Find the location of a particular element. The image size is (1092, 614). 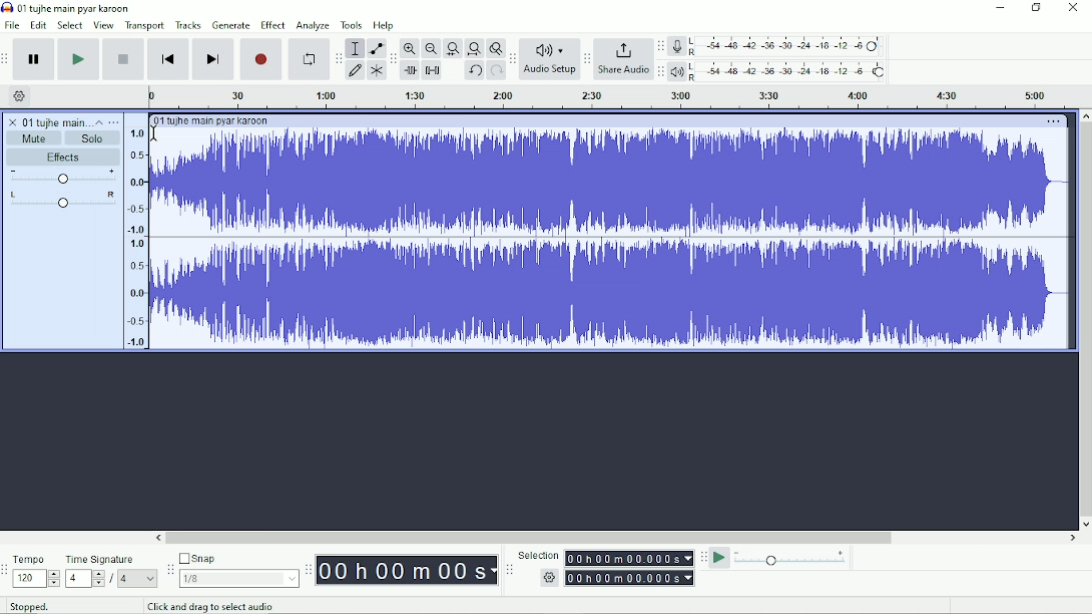

Edit is located at coordinates (39, 26).